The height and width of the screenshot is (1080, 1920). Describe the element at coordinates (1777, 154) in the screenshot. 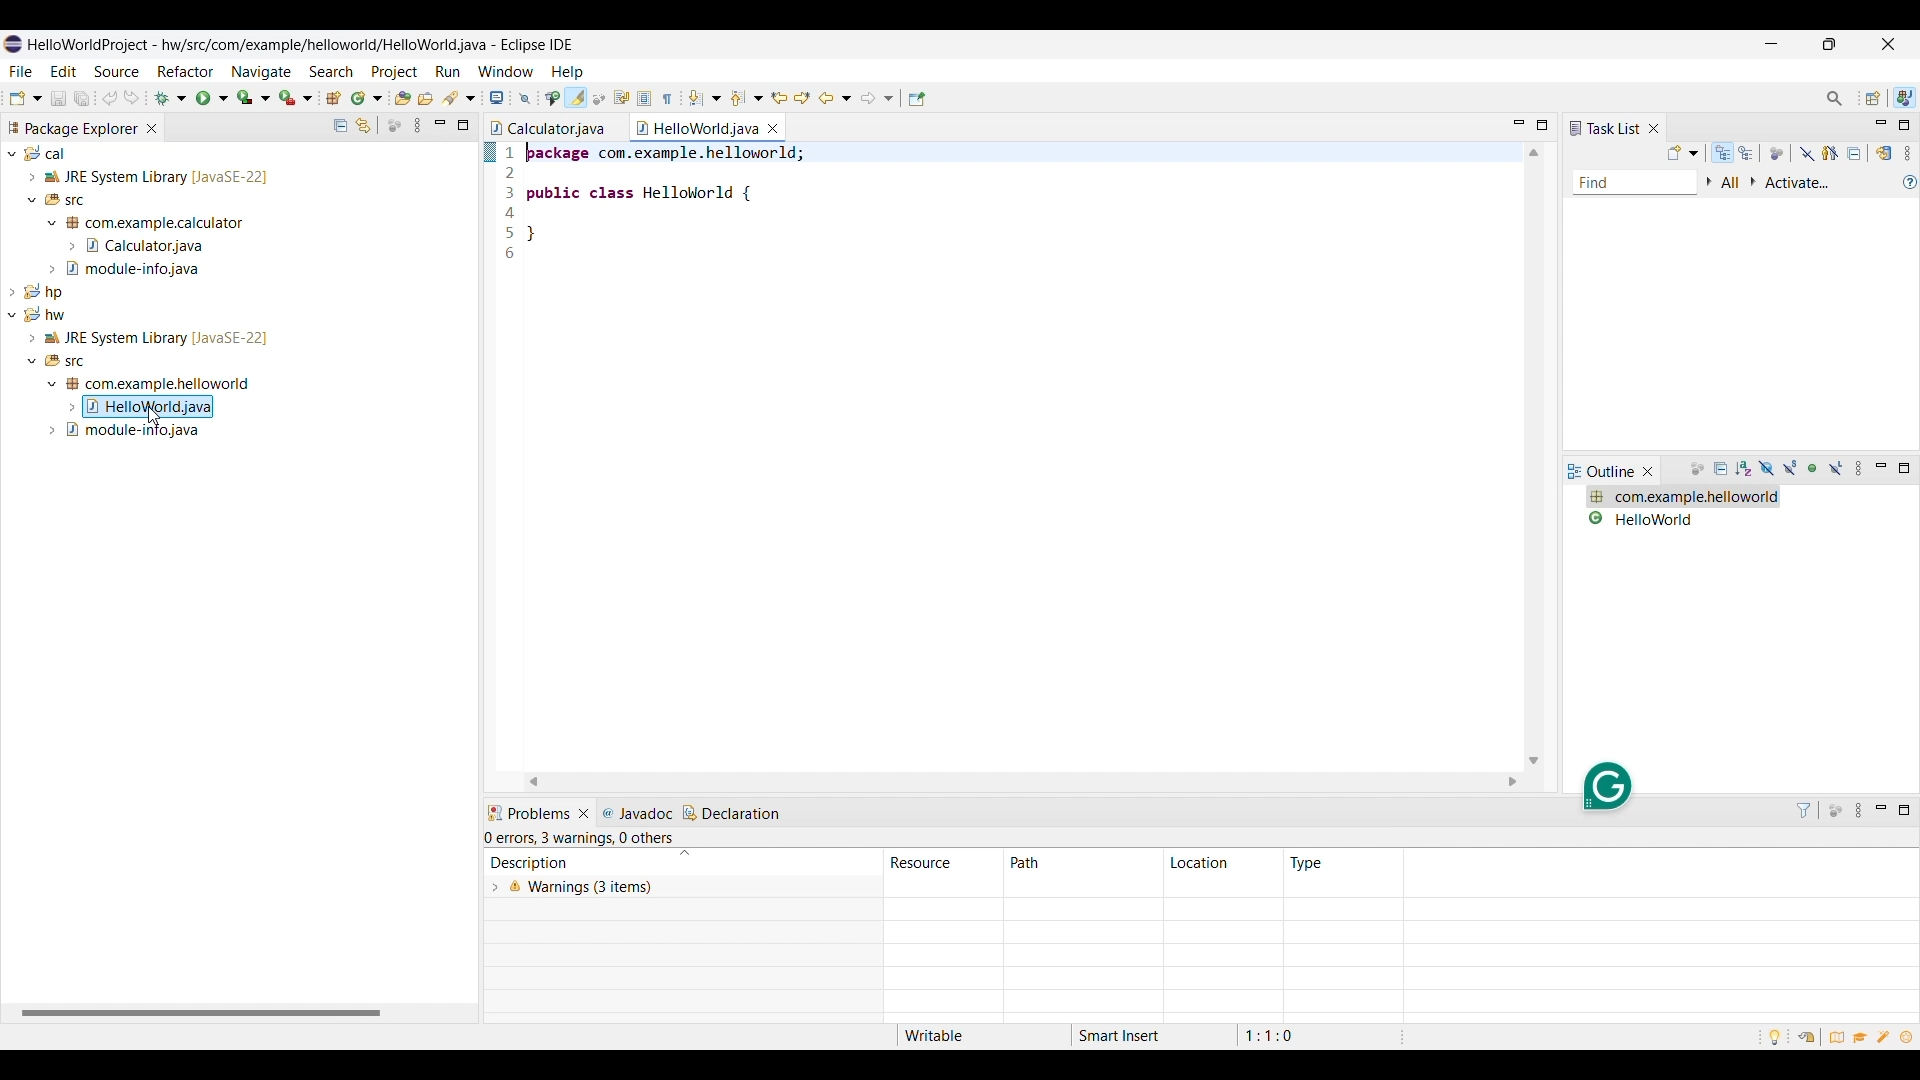

I see `Focus on workweek` at that location.